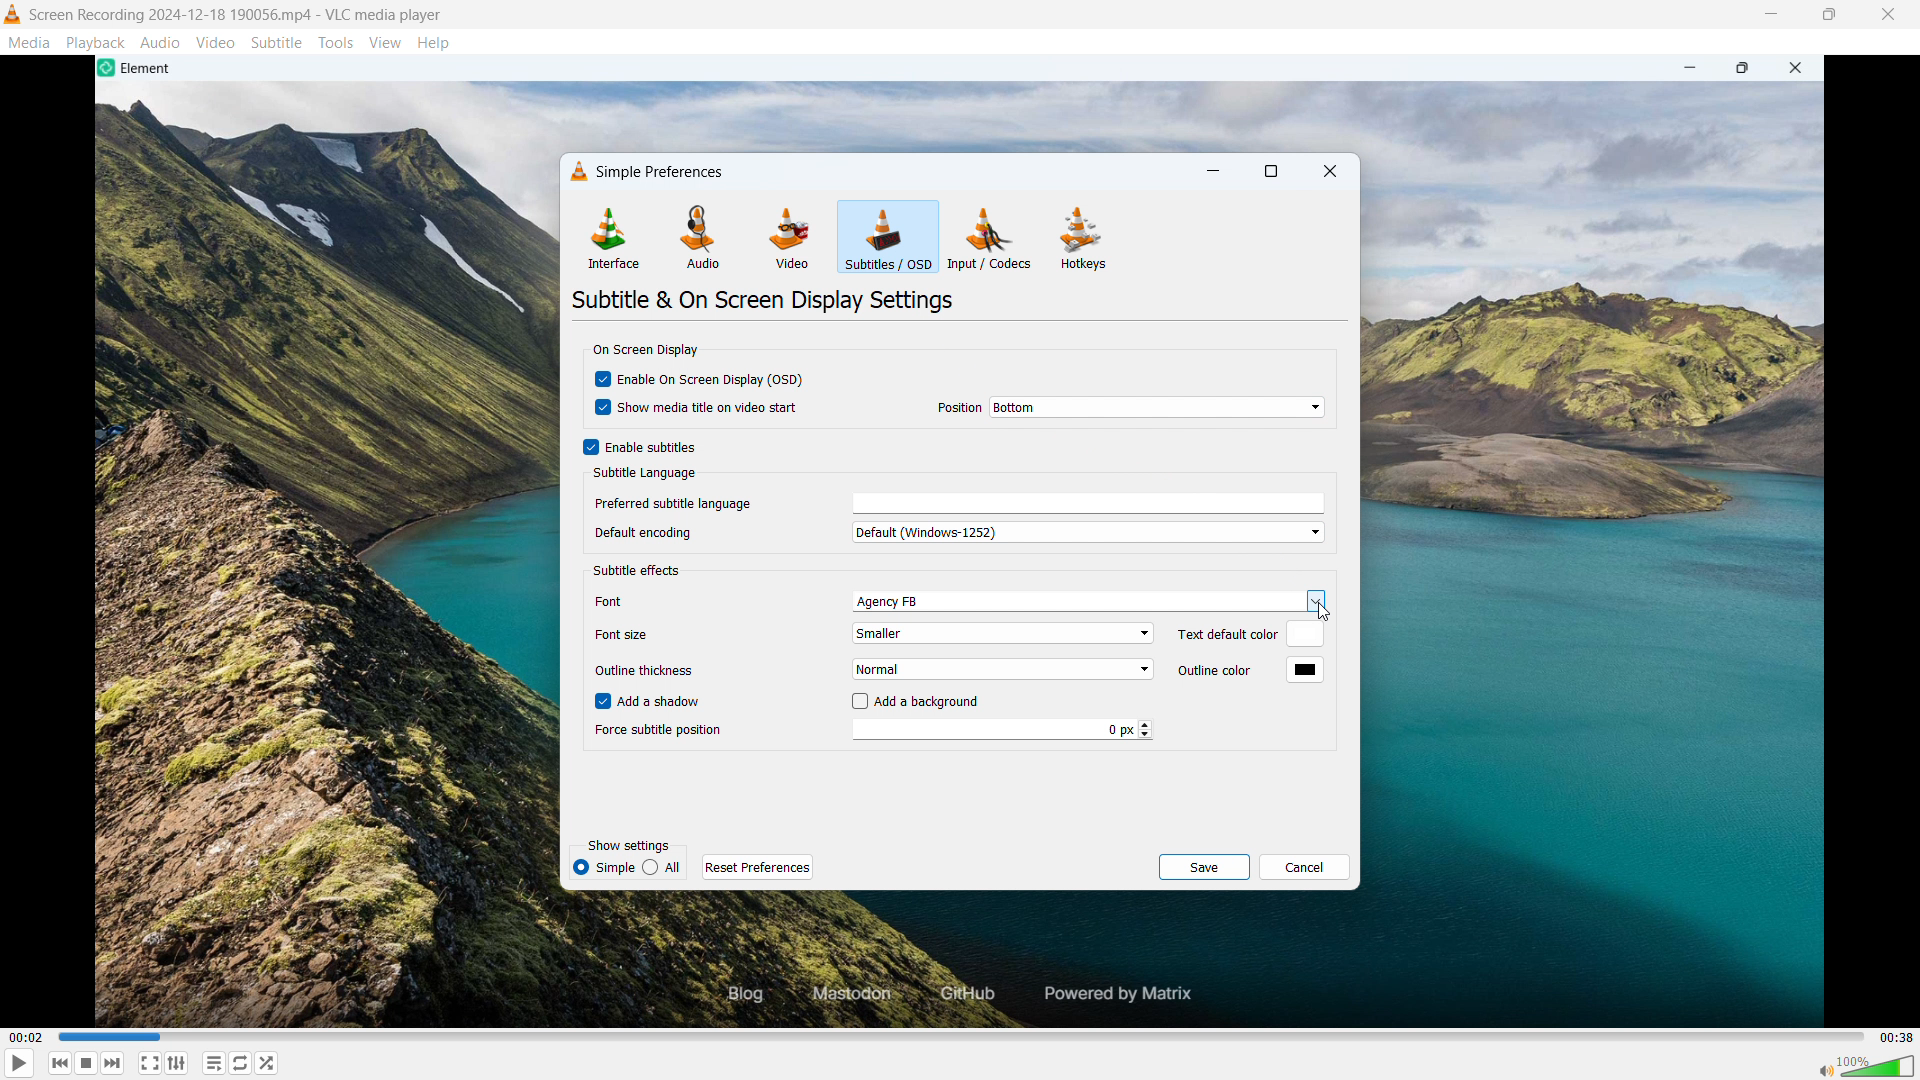 The height and width of the screenshot is (1080, 1920). Describe the element at coordinates (1329, 173) in the screenshot. I see `close dialogue box` at that location.